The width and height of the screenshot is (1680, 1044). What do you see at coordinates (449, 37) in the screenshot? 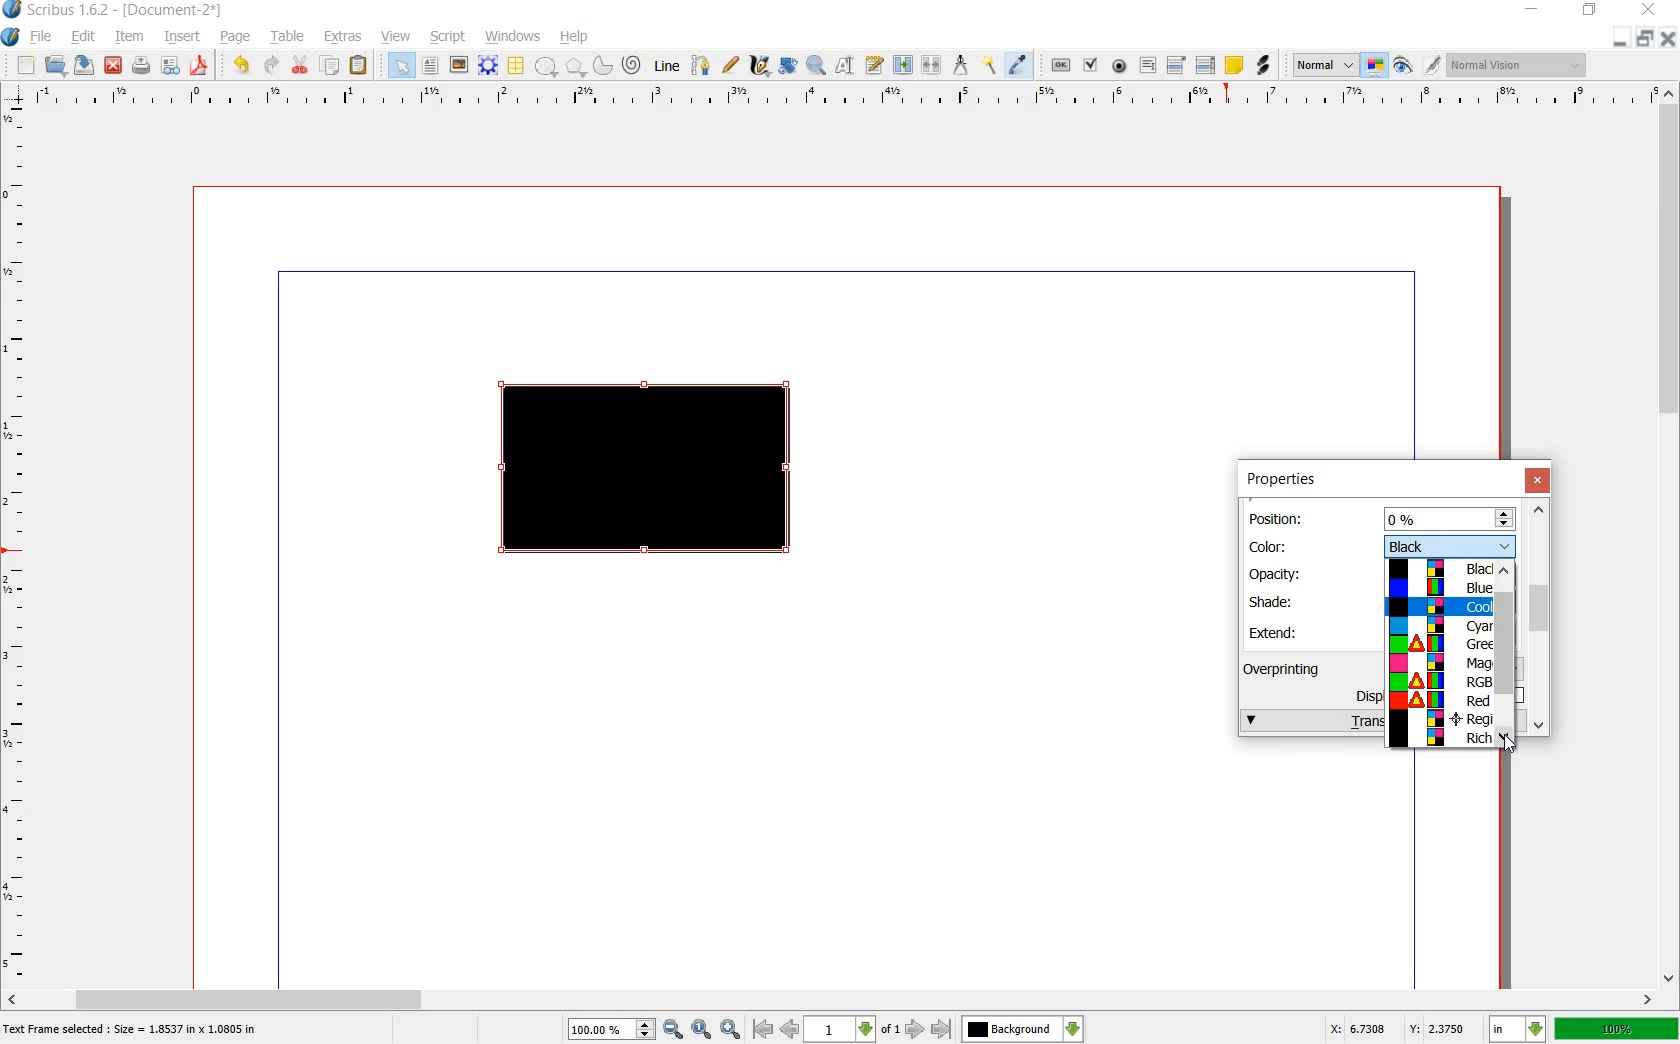
I see `script` at bounding box center [449, 37].